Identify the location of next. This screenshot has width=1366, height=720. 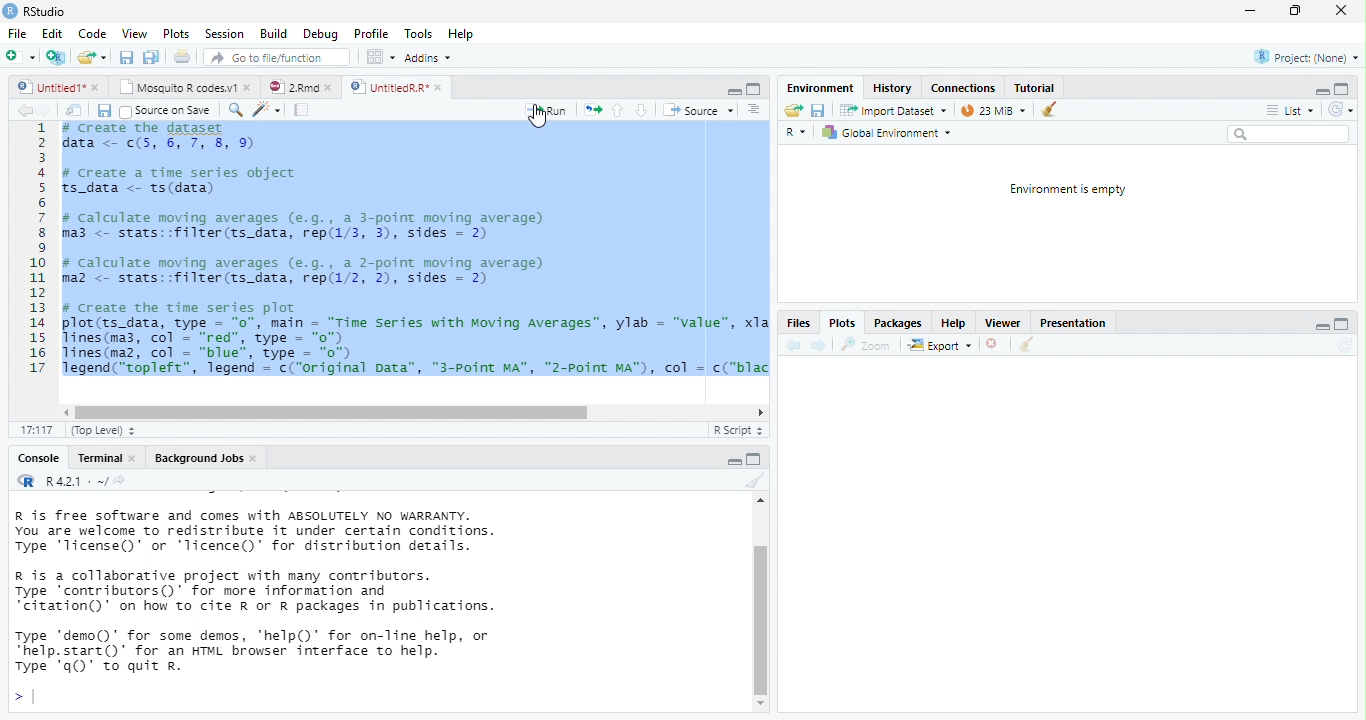
(819, 345).